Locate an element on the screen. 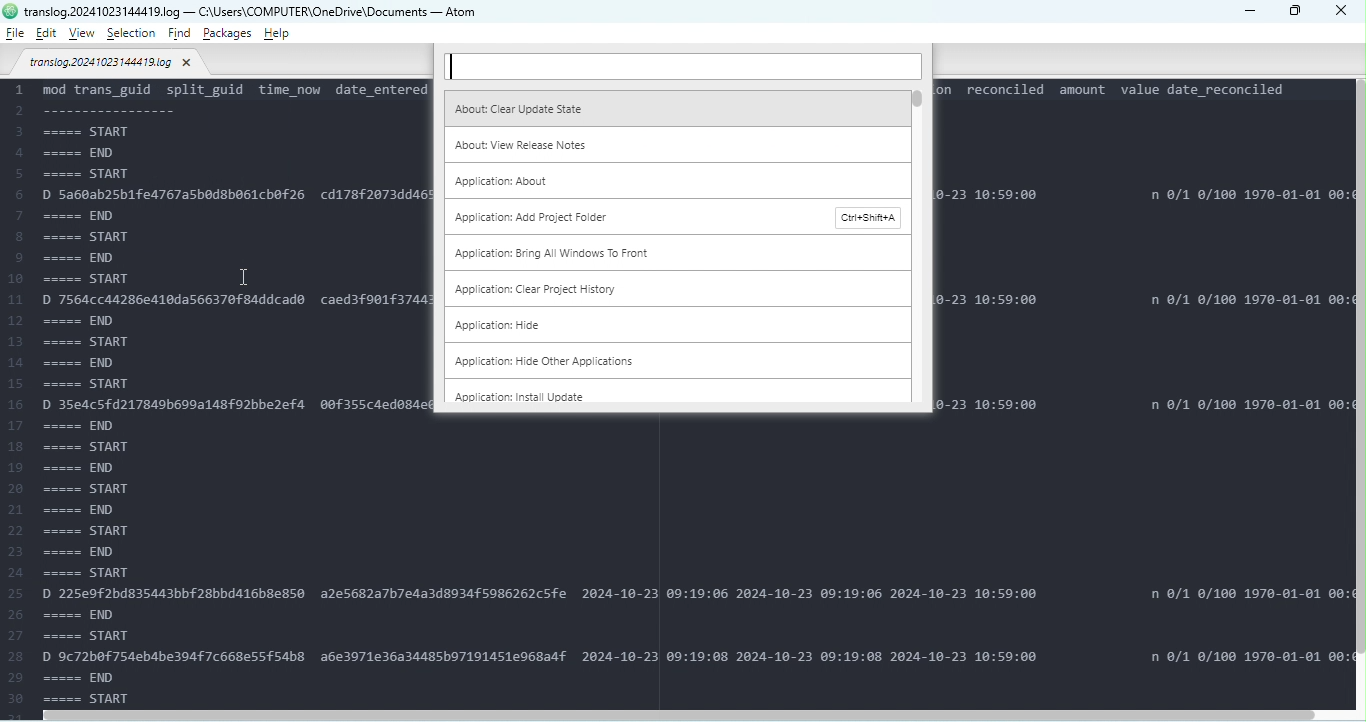 This screenshot has height=722, width=1366. Maximize is located at coordinates (1296, 12).